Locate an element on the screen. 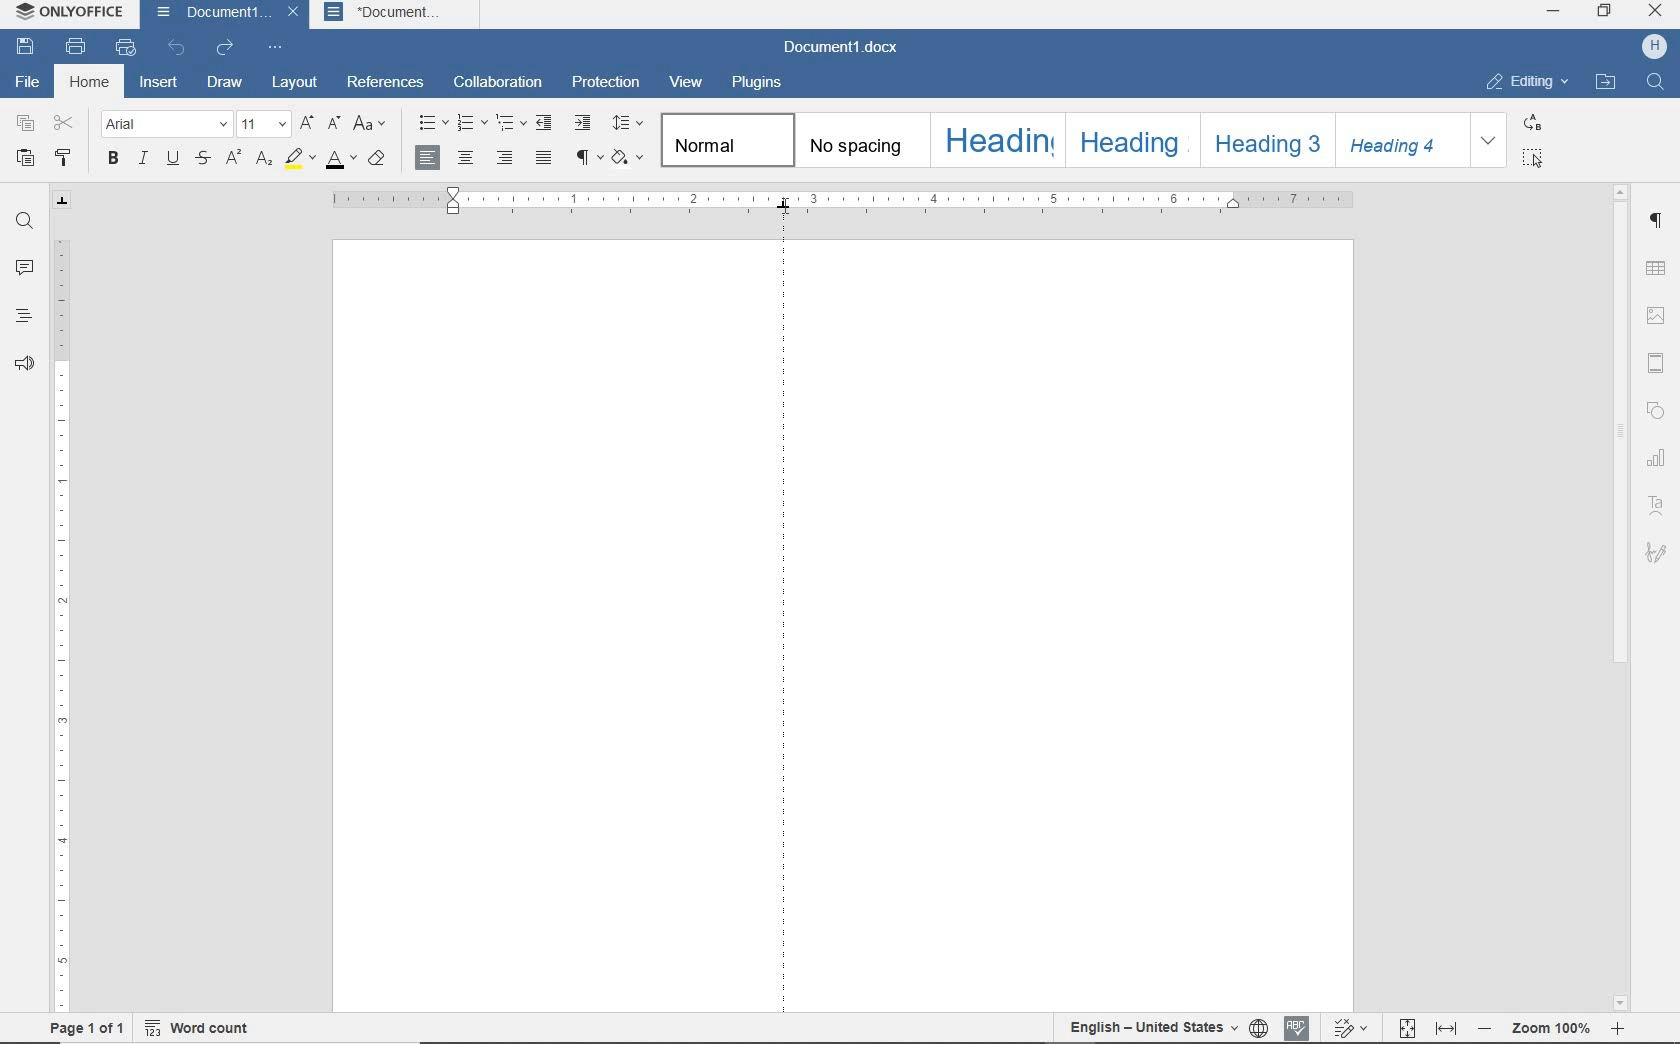  UNDO is located at coordinates (177, 49).